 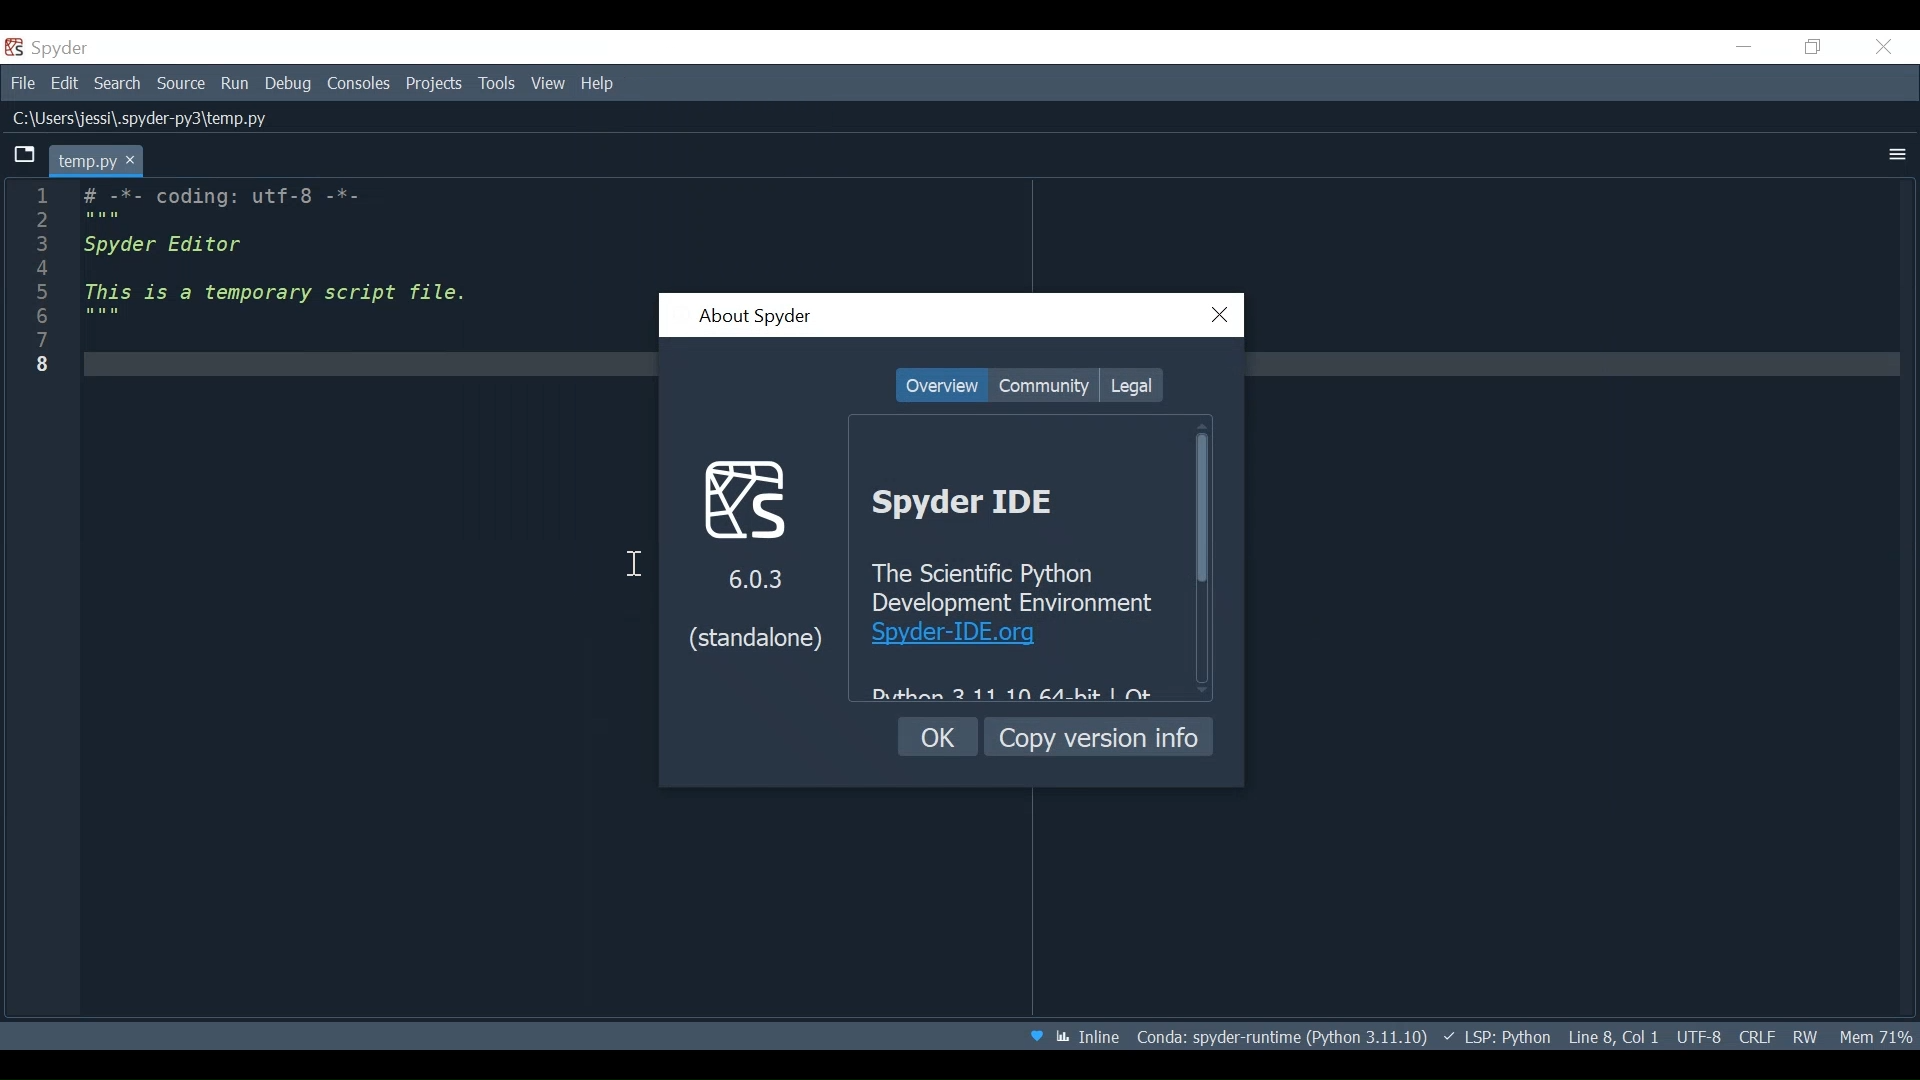 I want to click on Close, so click(x=1219, y=314).